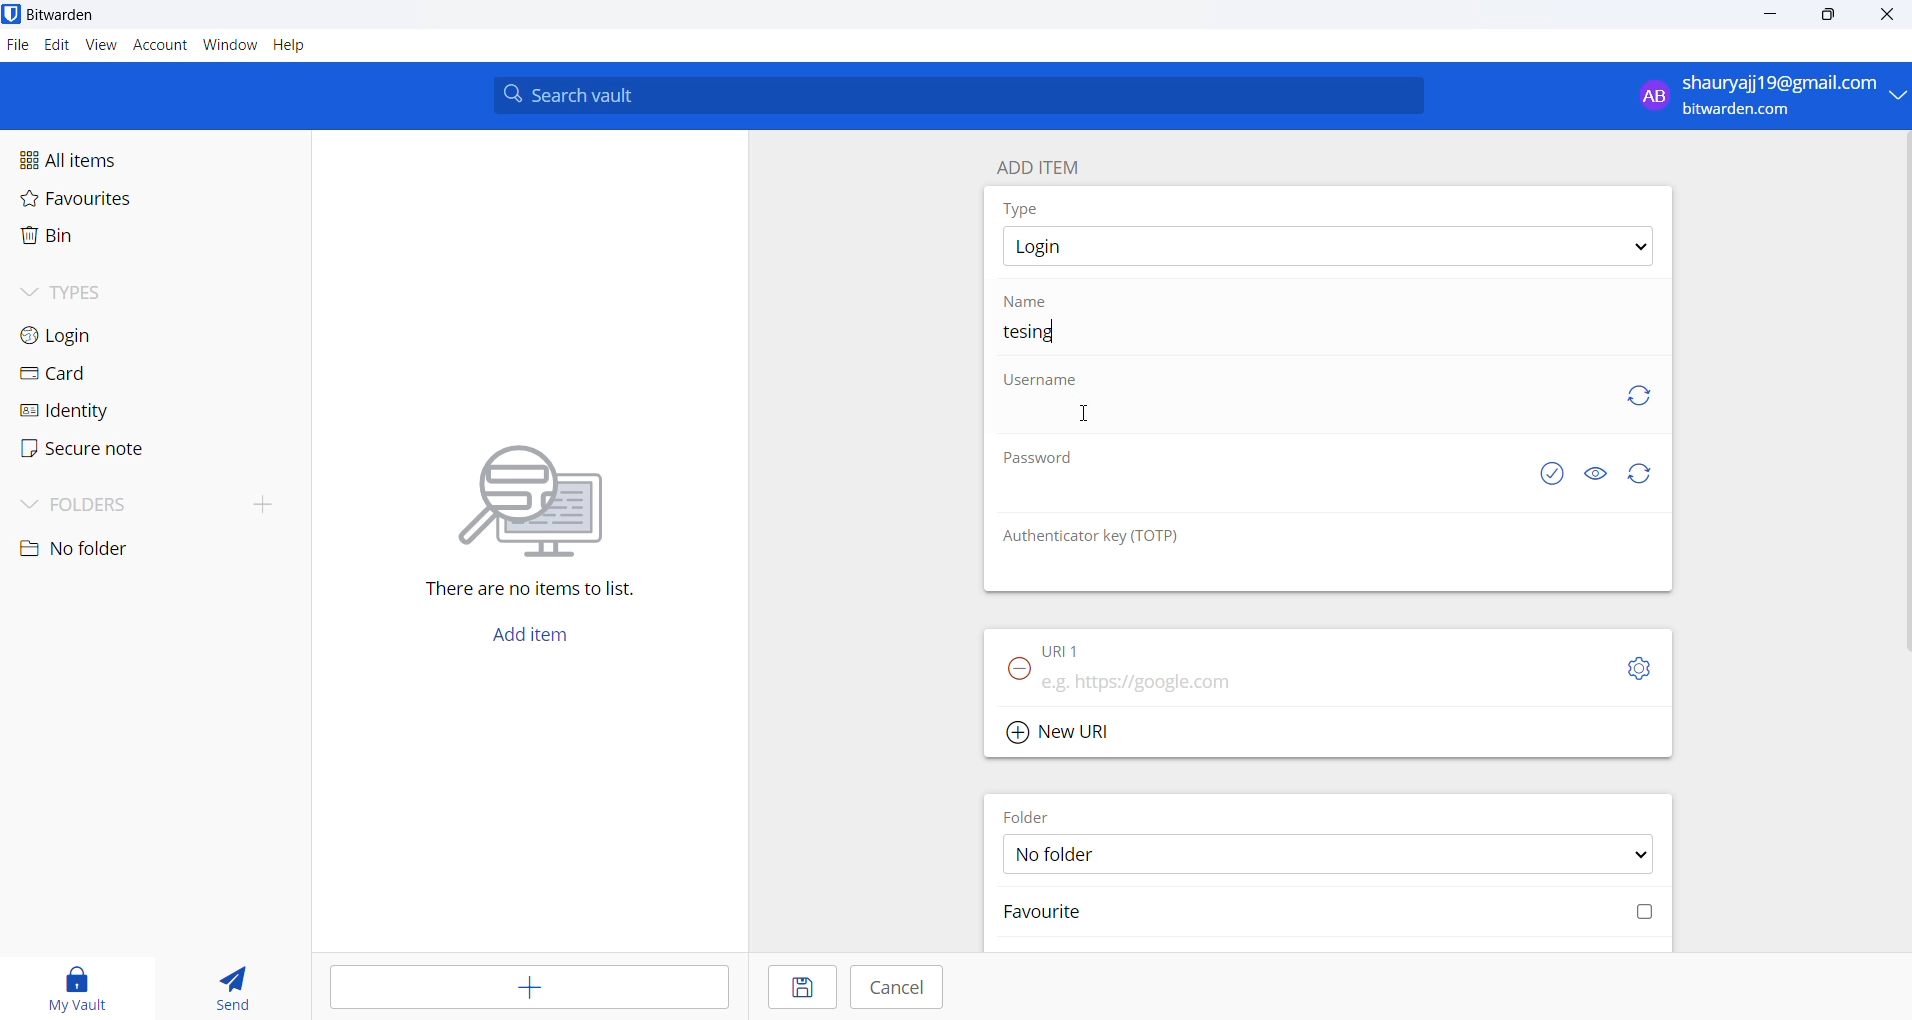 The width and height of the screenshot is (1912, 1020). I want to click on Save, so click(798, 989).